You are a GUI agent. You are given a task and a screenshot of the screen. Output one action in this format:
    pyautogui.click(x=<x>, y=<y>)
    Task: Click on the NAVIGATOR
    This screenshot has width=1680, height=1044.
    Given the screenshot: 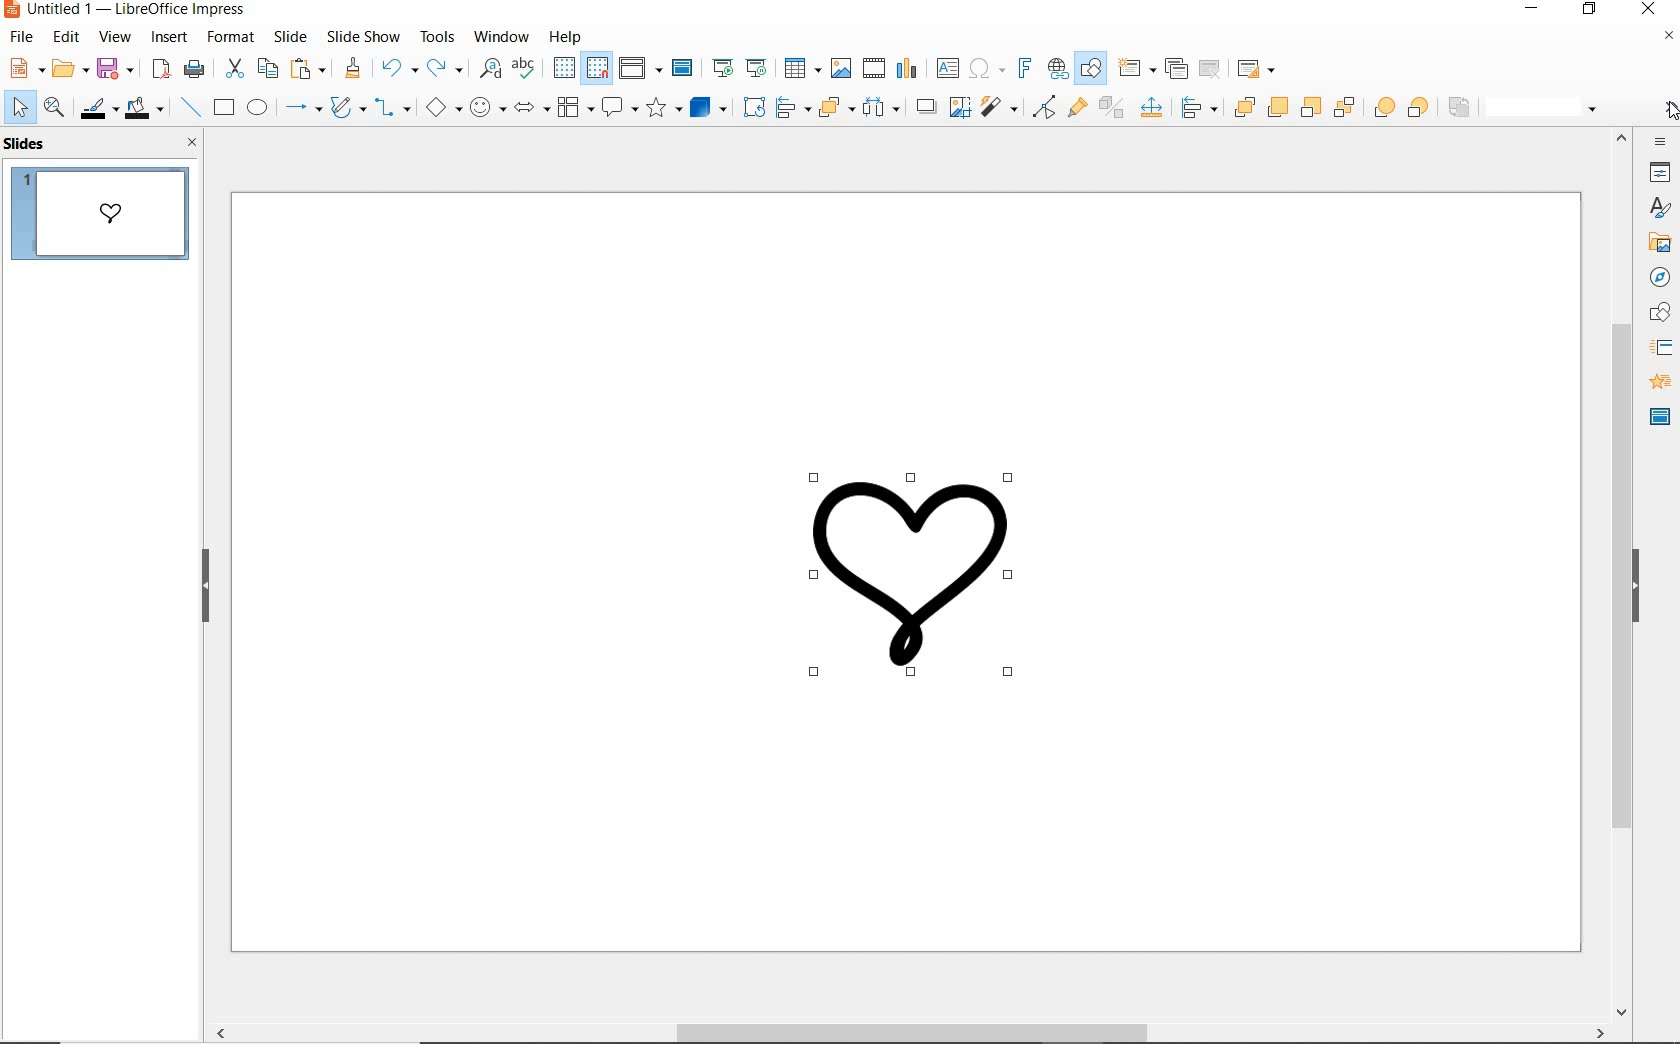 What is the action you would take?
    pyautogui.click(x=1661, y=279)
    